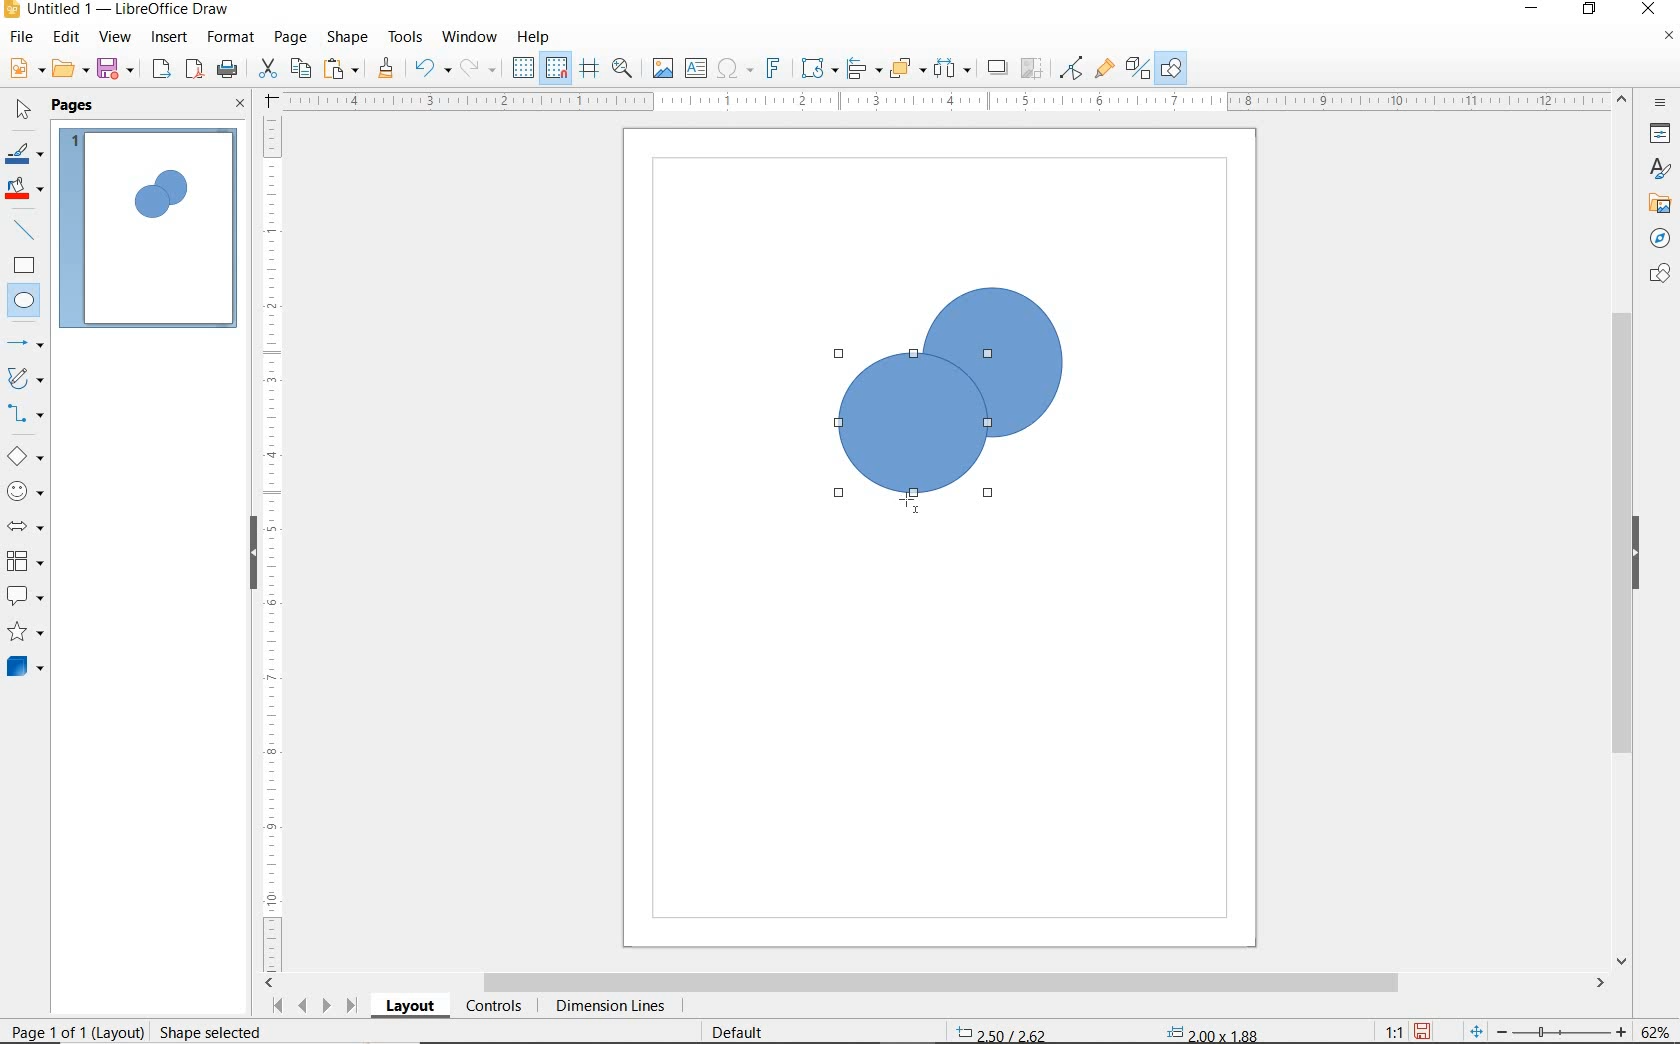 This screenshot has height=1044, width=1680. What do you see at coordinates (432, 70) in the screenshot?
I see `UNDO` at bounding box center [432, 70].